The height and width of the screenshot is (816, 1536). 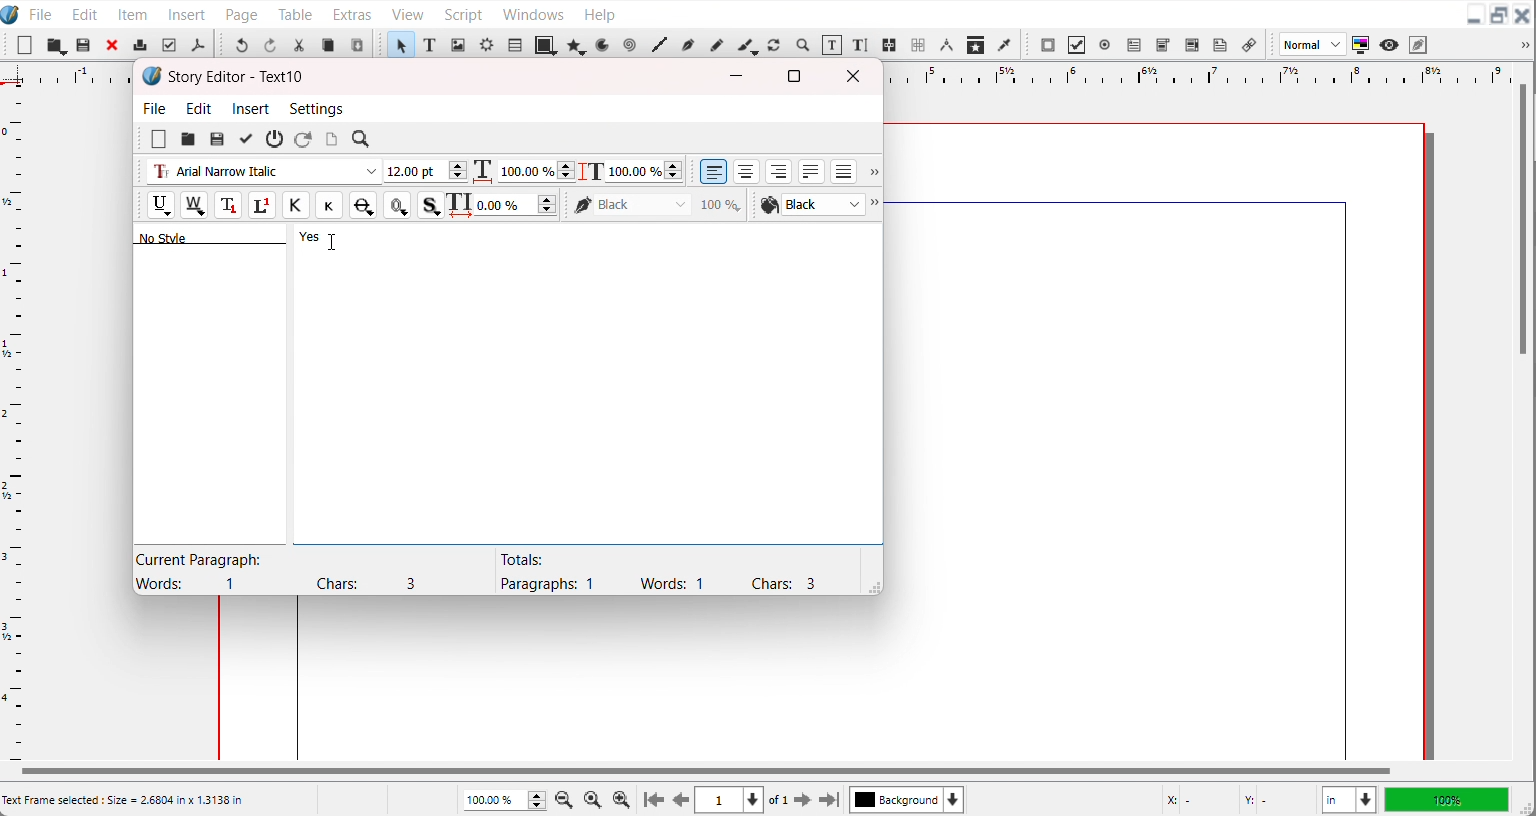 I want to click on Text, so click(x=237, y=77).